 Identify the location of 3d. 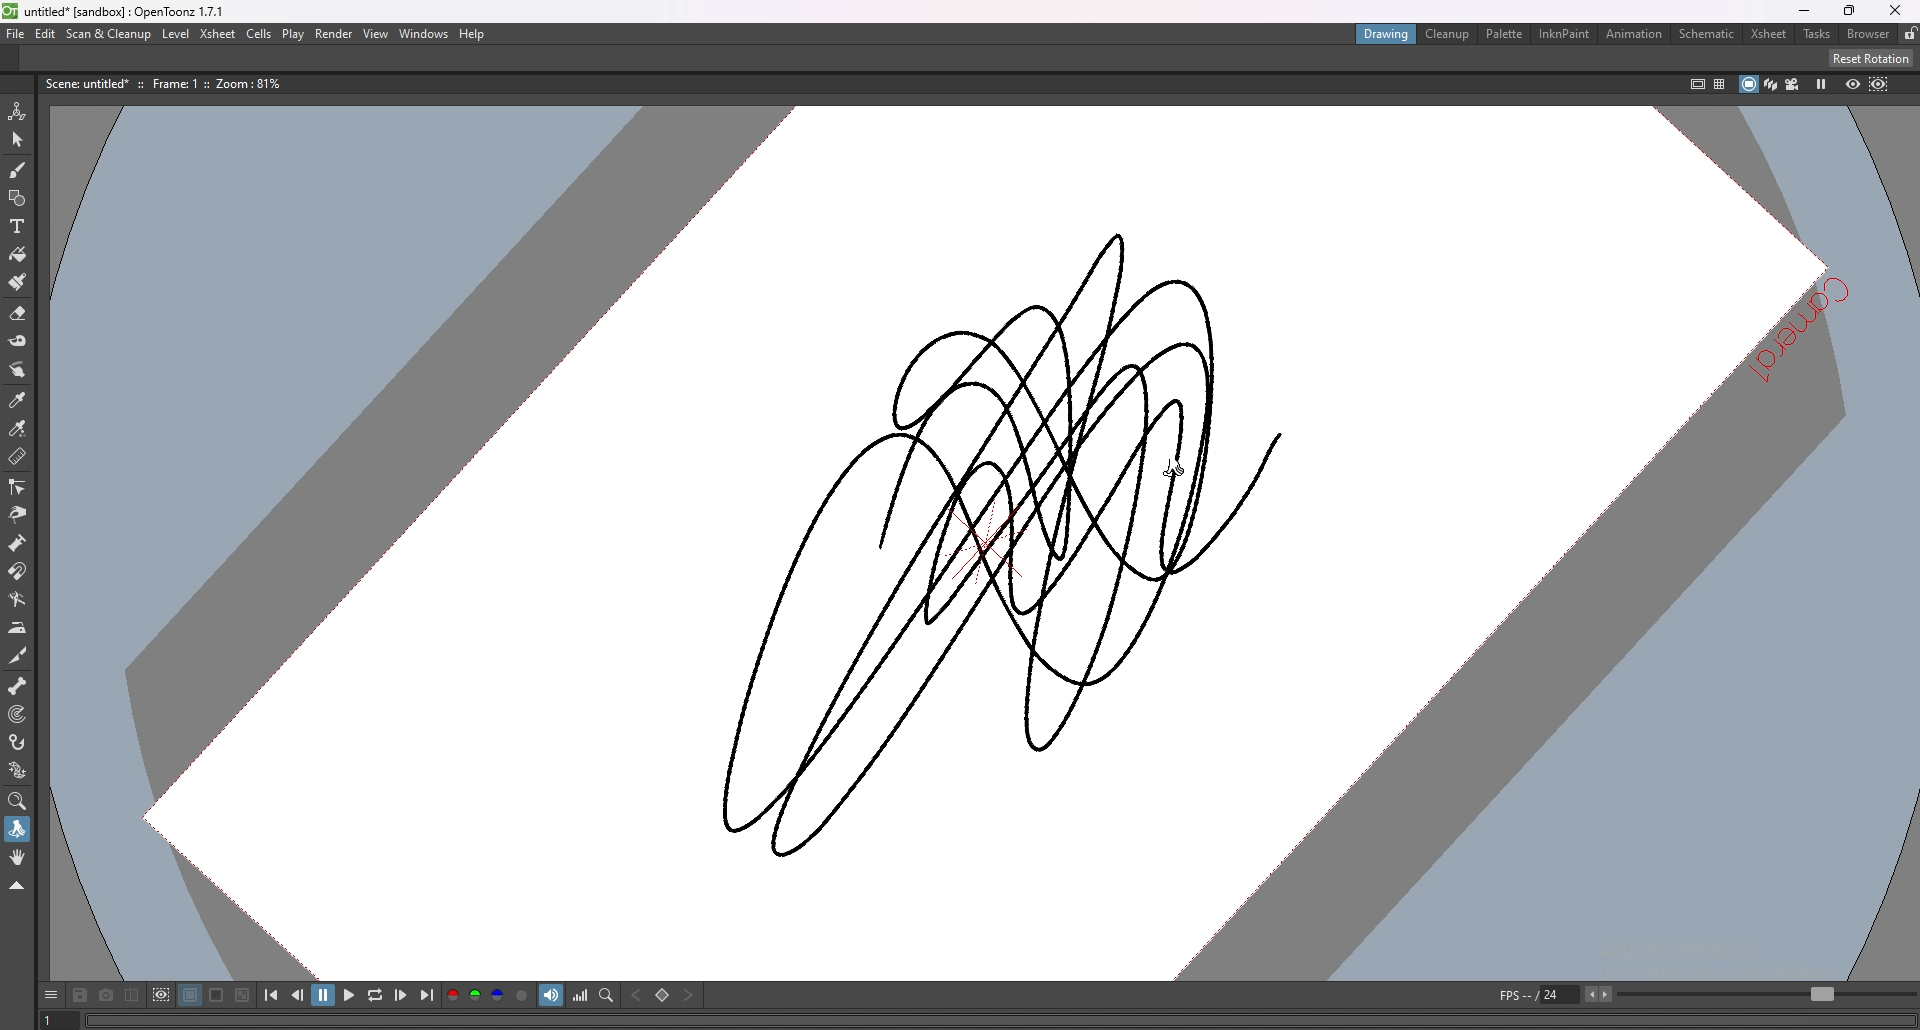
(1771, 84).